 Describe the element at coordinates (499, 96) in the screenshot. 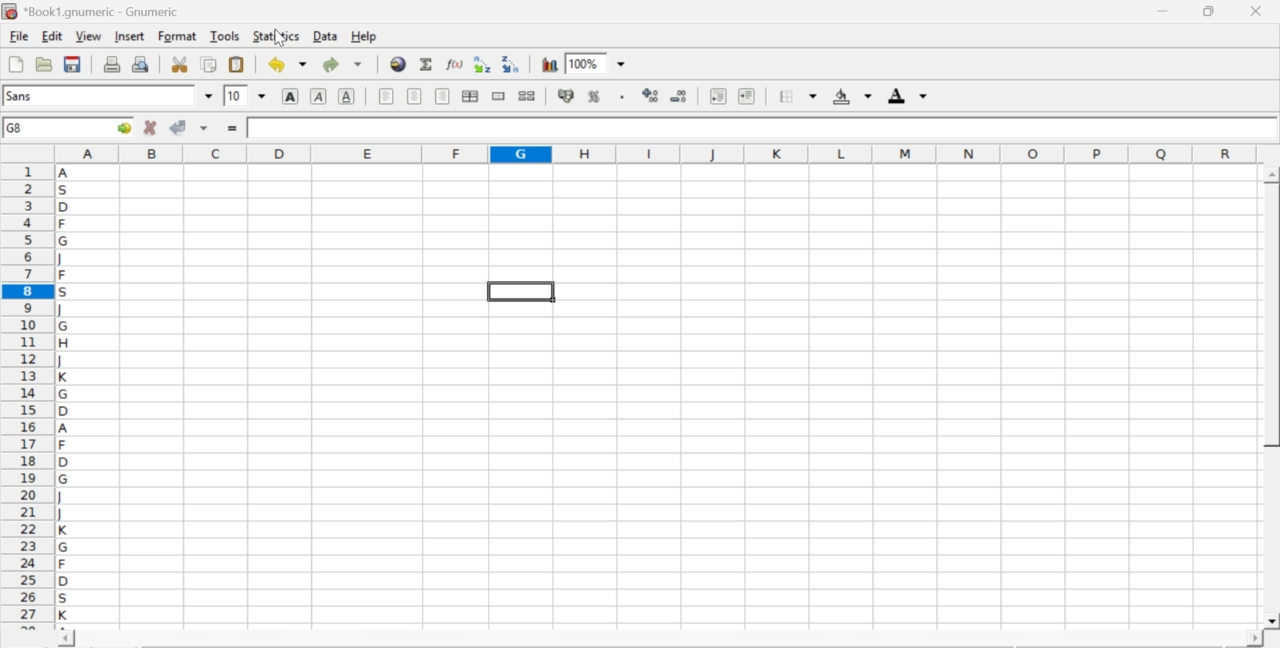

I see `merge a range of cells` at that location.